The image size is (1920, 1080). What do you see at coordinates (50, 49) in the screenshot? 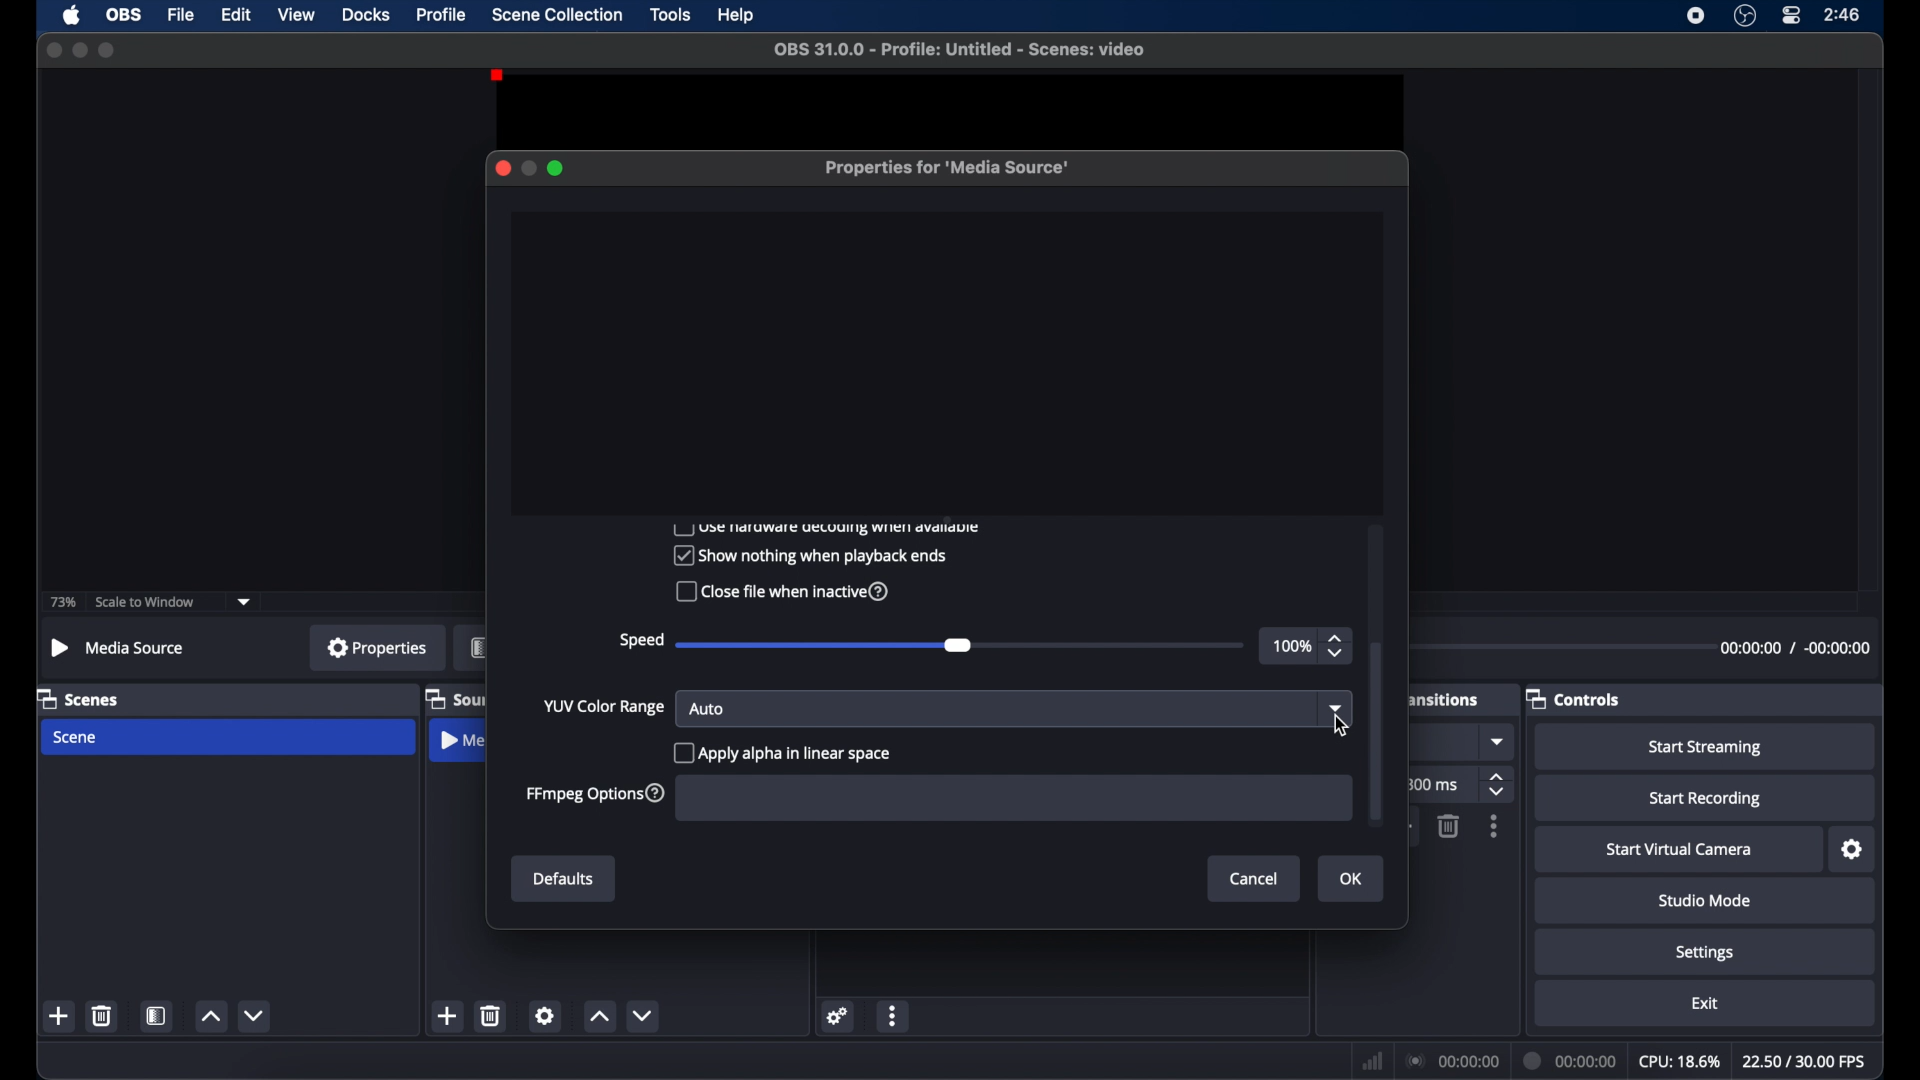
I see `close` at bounding box center [50, 49].